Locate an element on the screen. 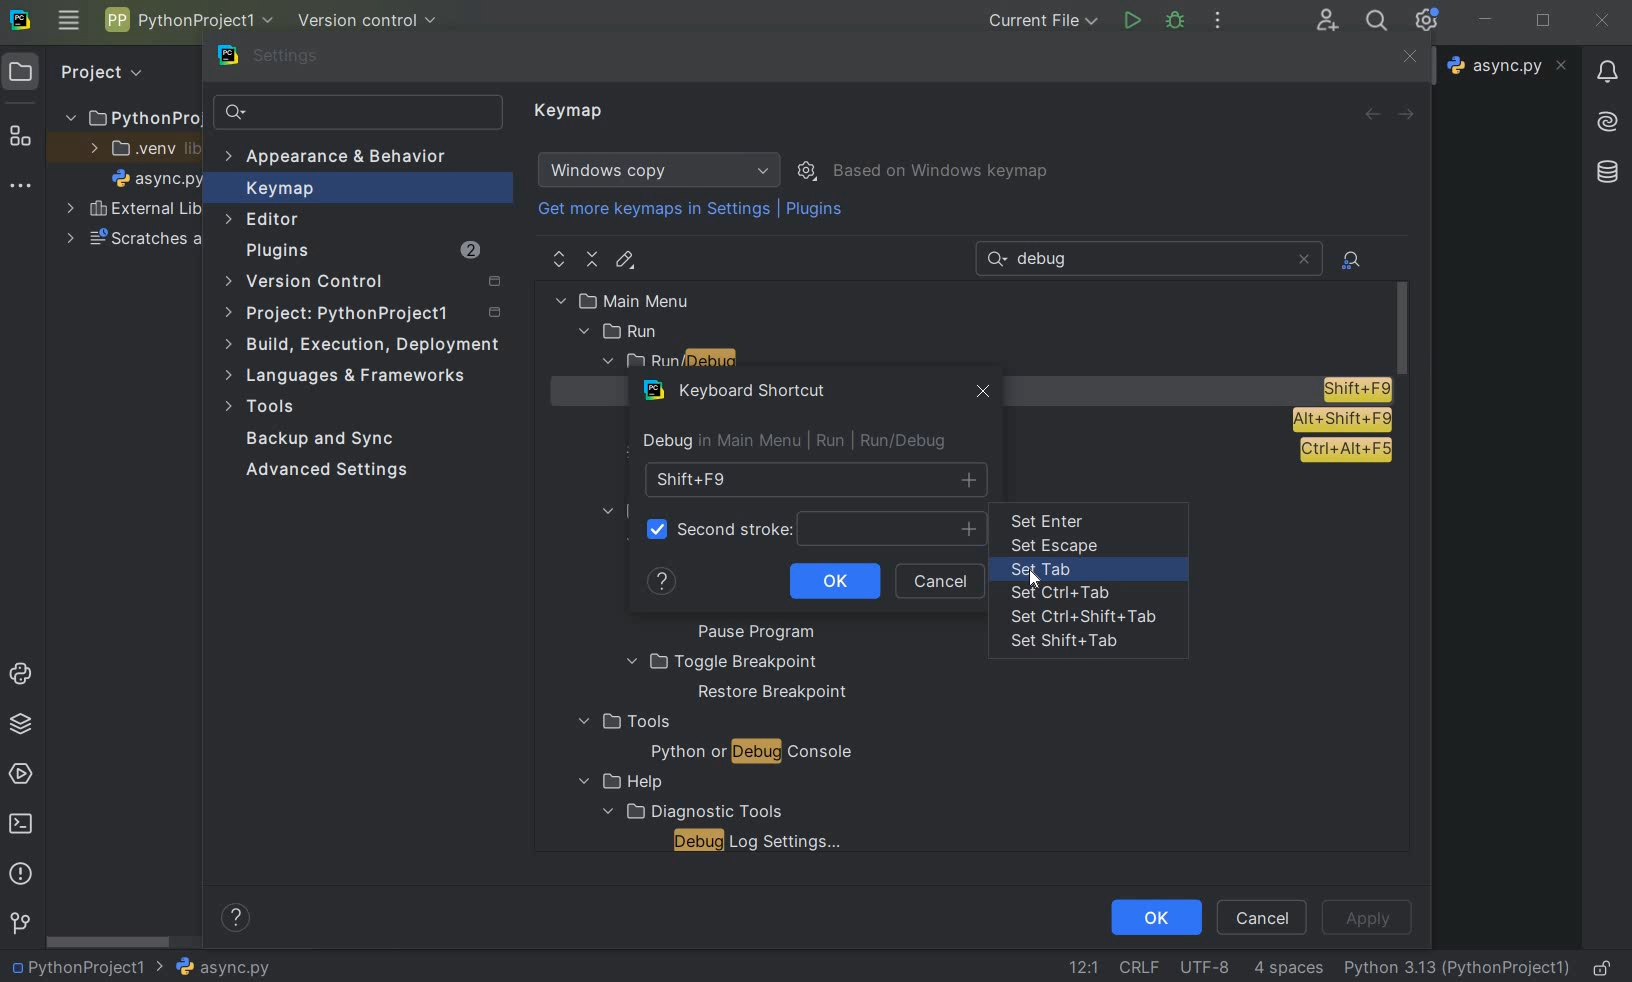 This screenshot has width=1632, height=982. expand all is located at coordinates (560, 260).